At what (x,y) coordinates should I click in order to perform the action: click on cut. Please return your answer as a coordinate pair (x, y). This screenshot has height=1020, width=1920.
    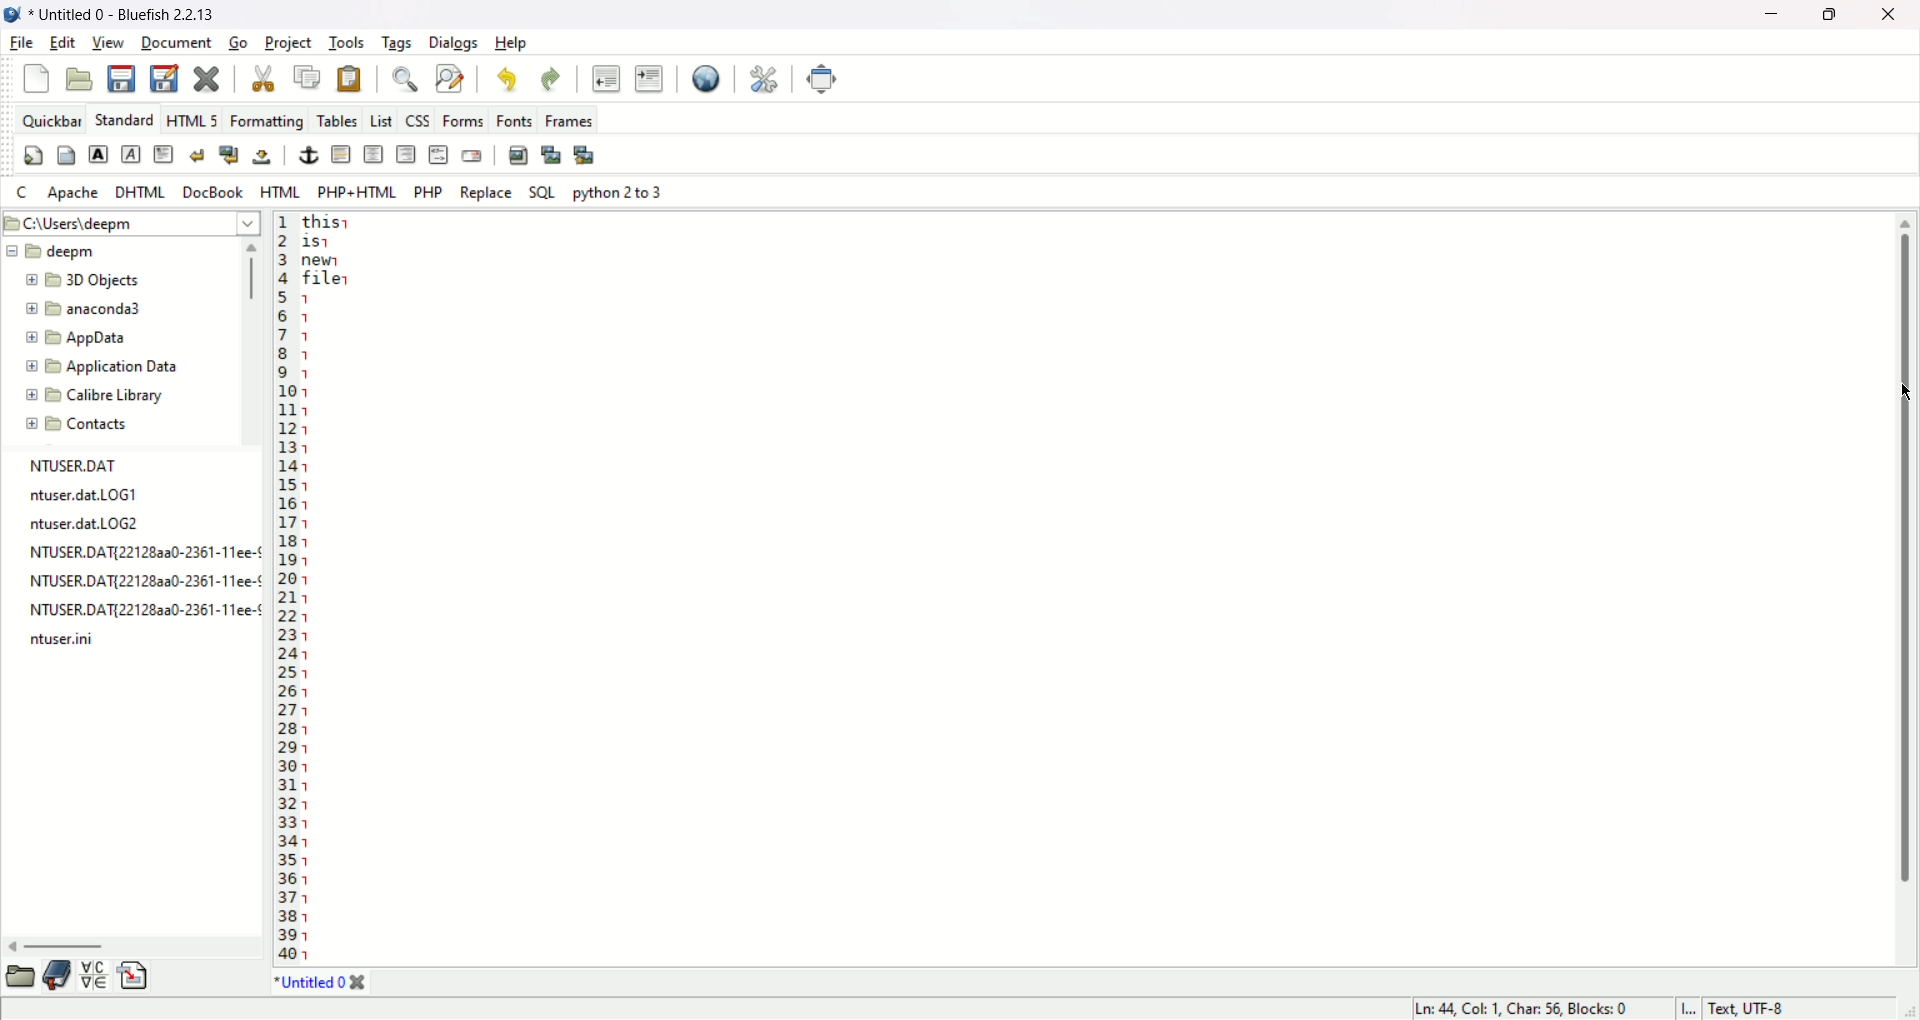
    Looking at the image, I should click on (261, 79).